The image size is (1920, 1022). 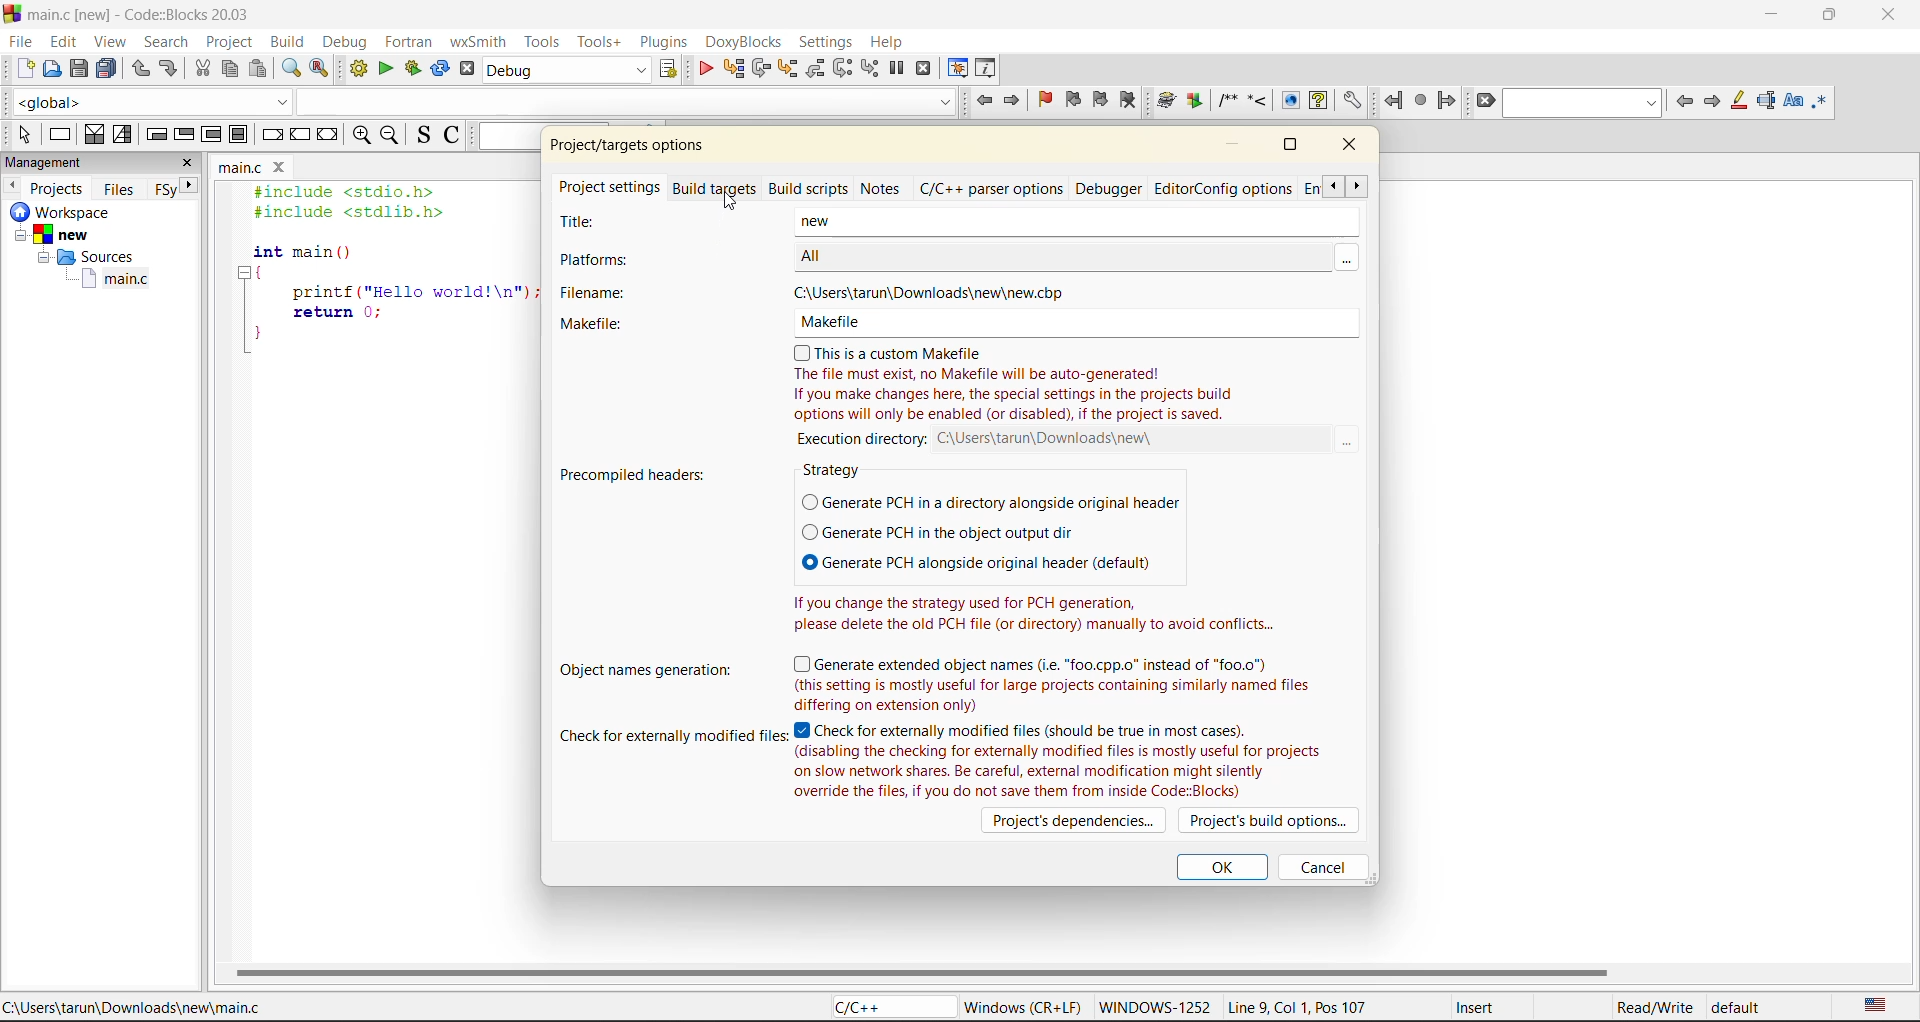 I want to click on close, so click(x=1354, y=148).